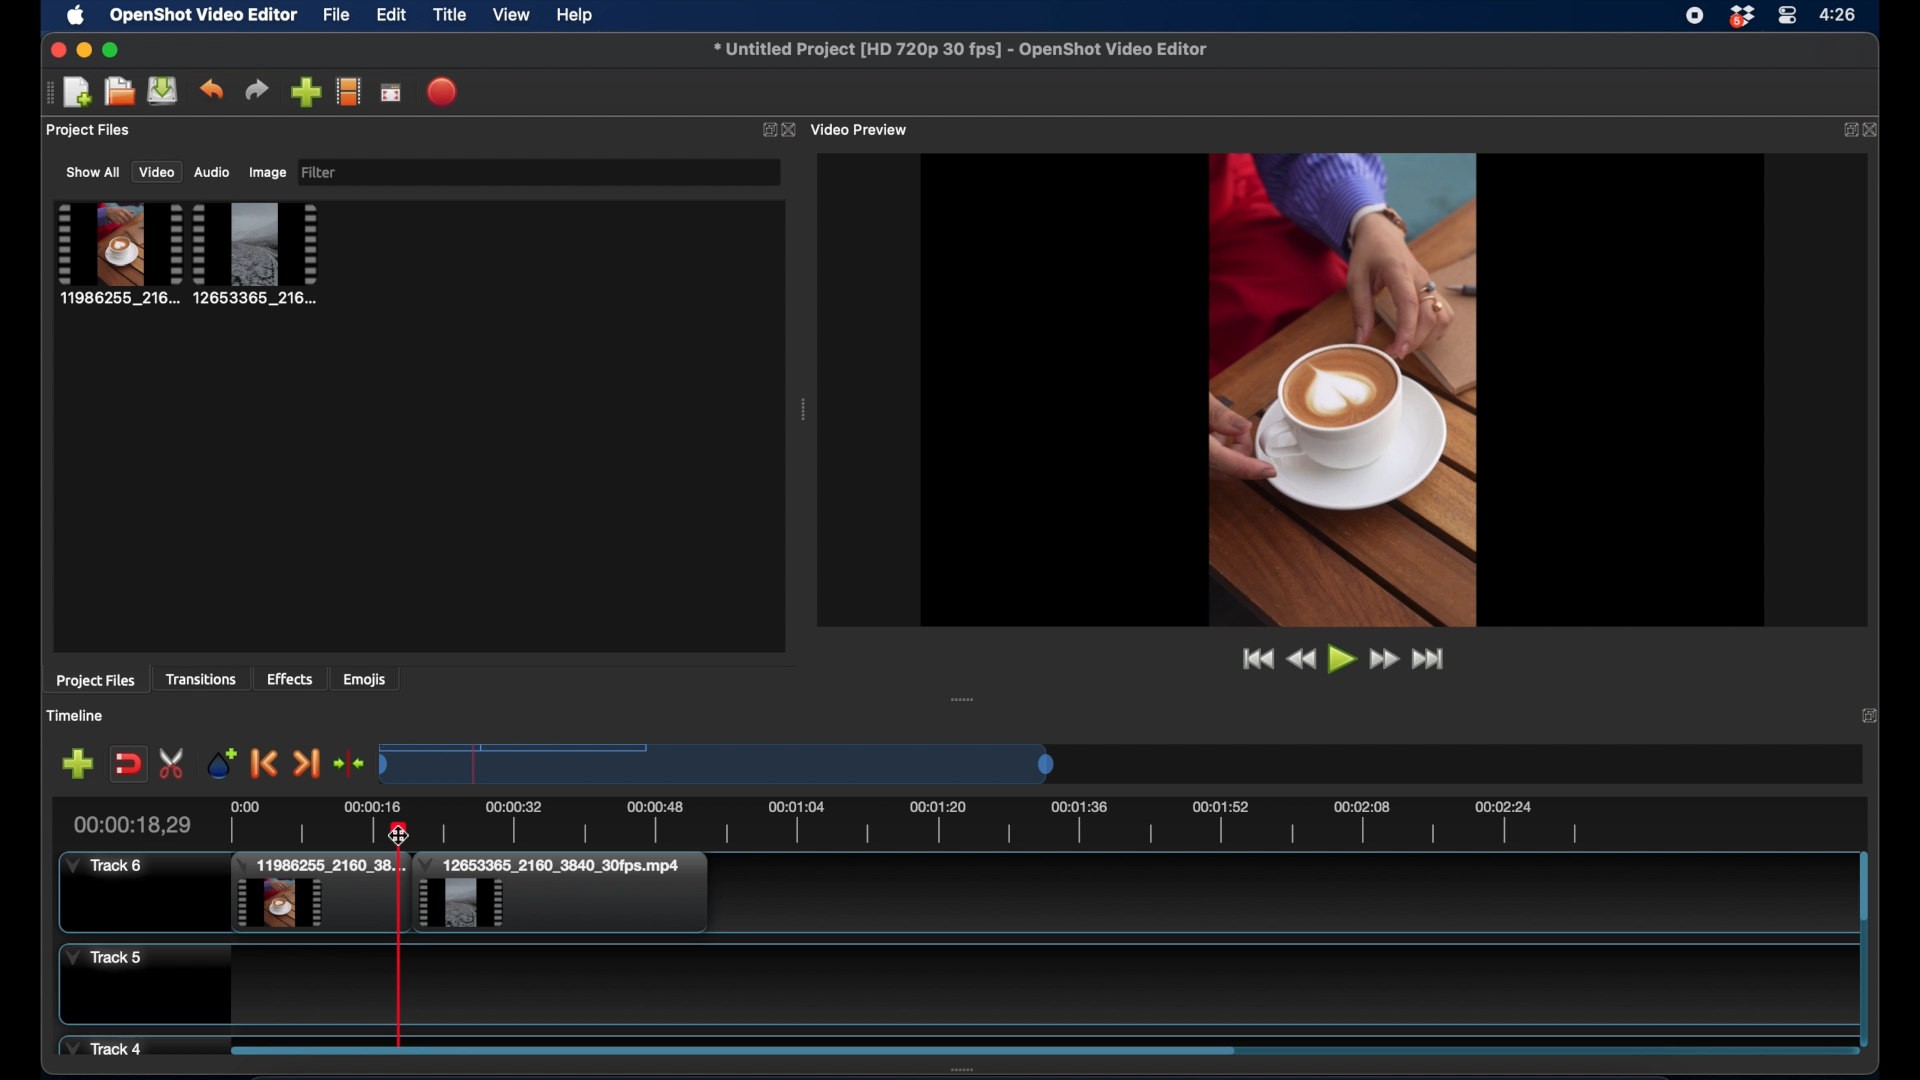 Image resolution: width=1920 pixels, height=1080 pixels. What do you see at coordinates (117, 253) in the screenshot?
I see `project file` at bounding box center [117, 253].